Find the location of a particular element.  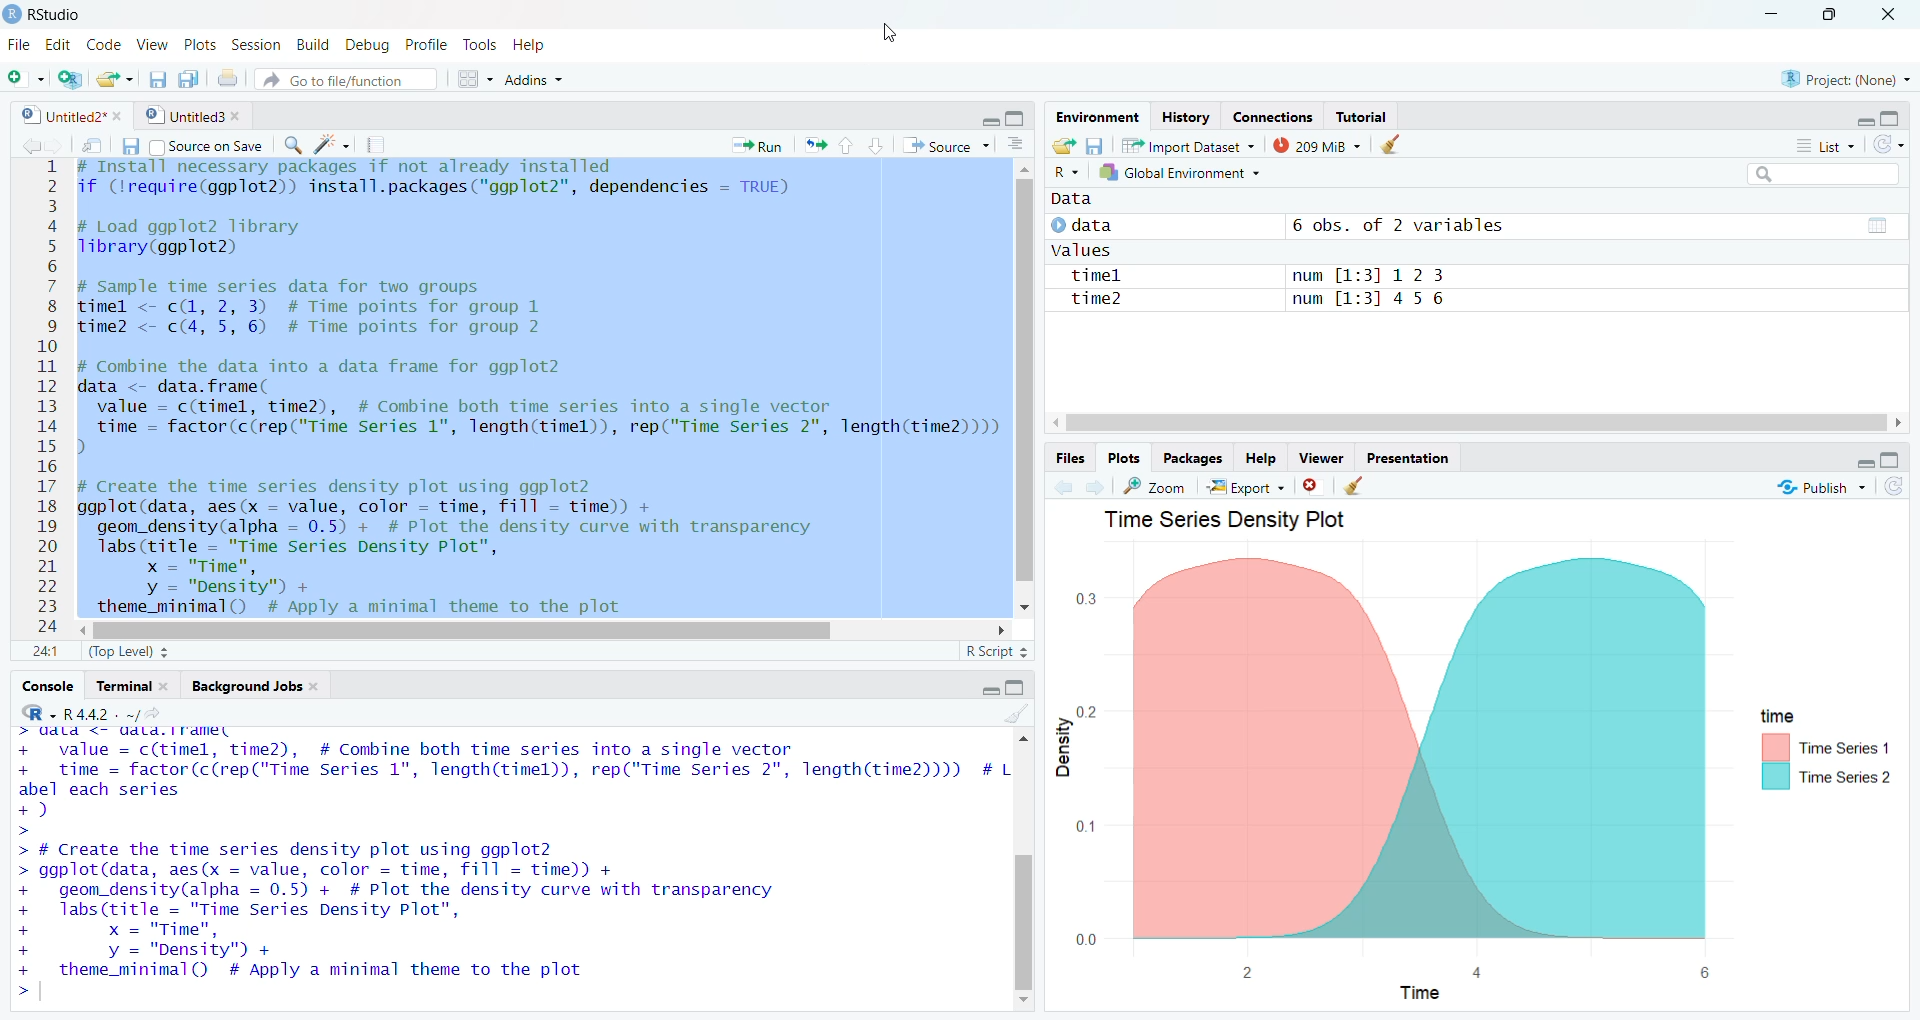

Save is located at coordinates (1093, 146).